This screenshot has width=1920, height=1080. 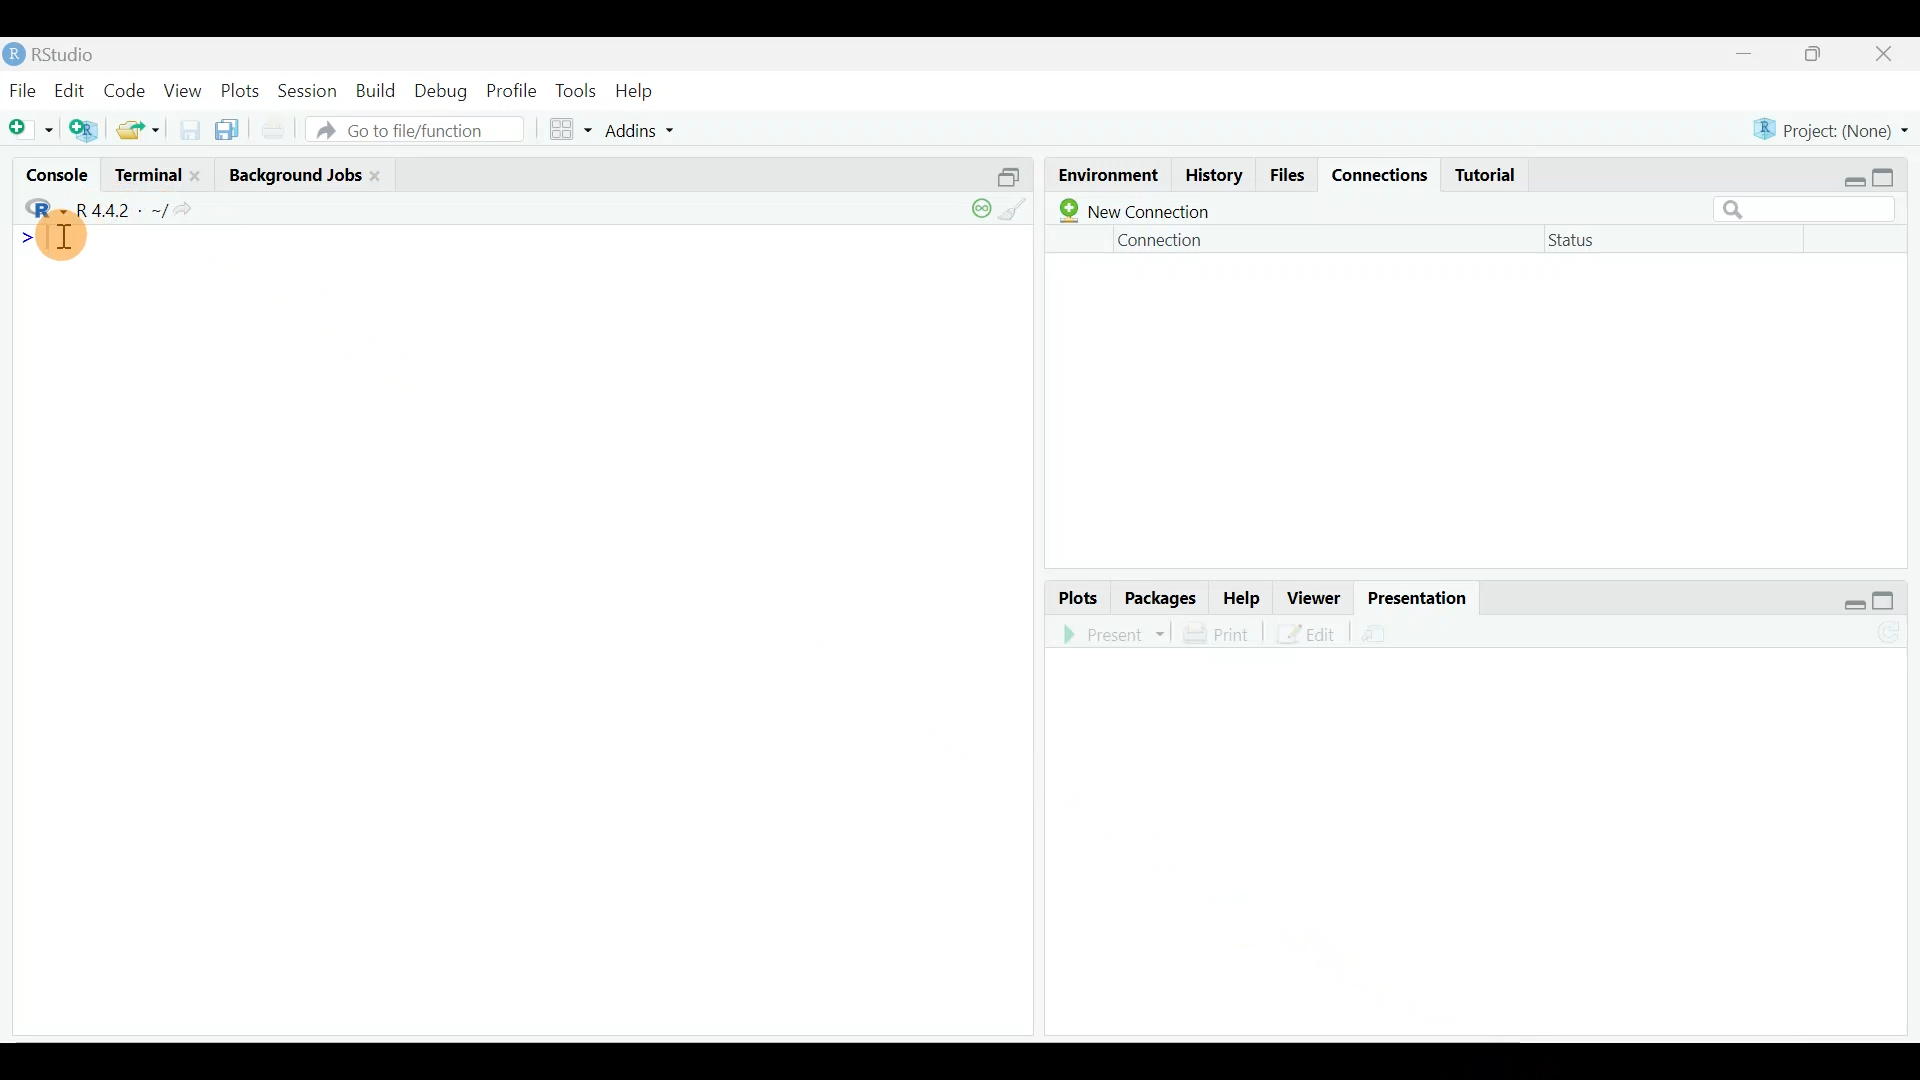 I want to click on Packages, so click(x=1159, y=597).